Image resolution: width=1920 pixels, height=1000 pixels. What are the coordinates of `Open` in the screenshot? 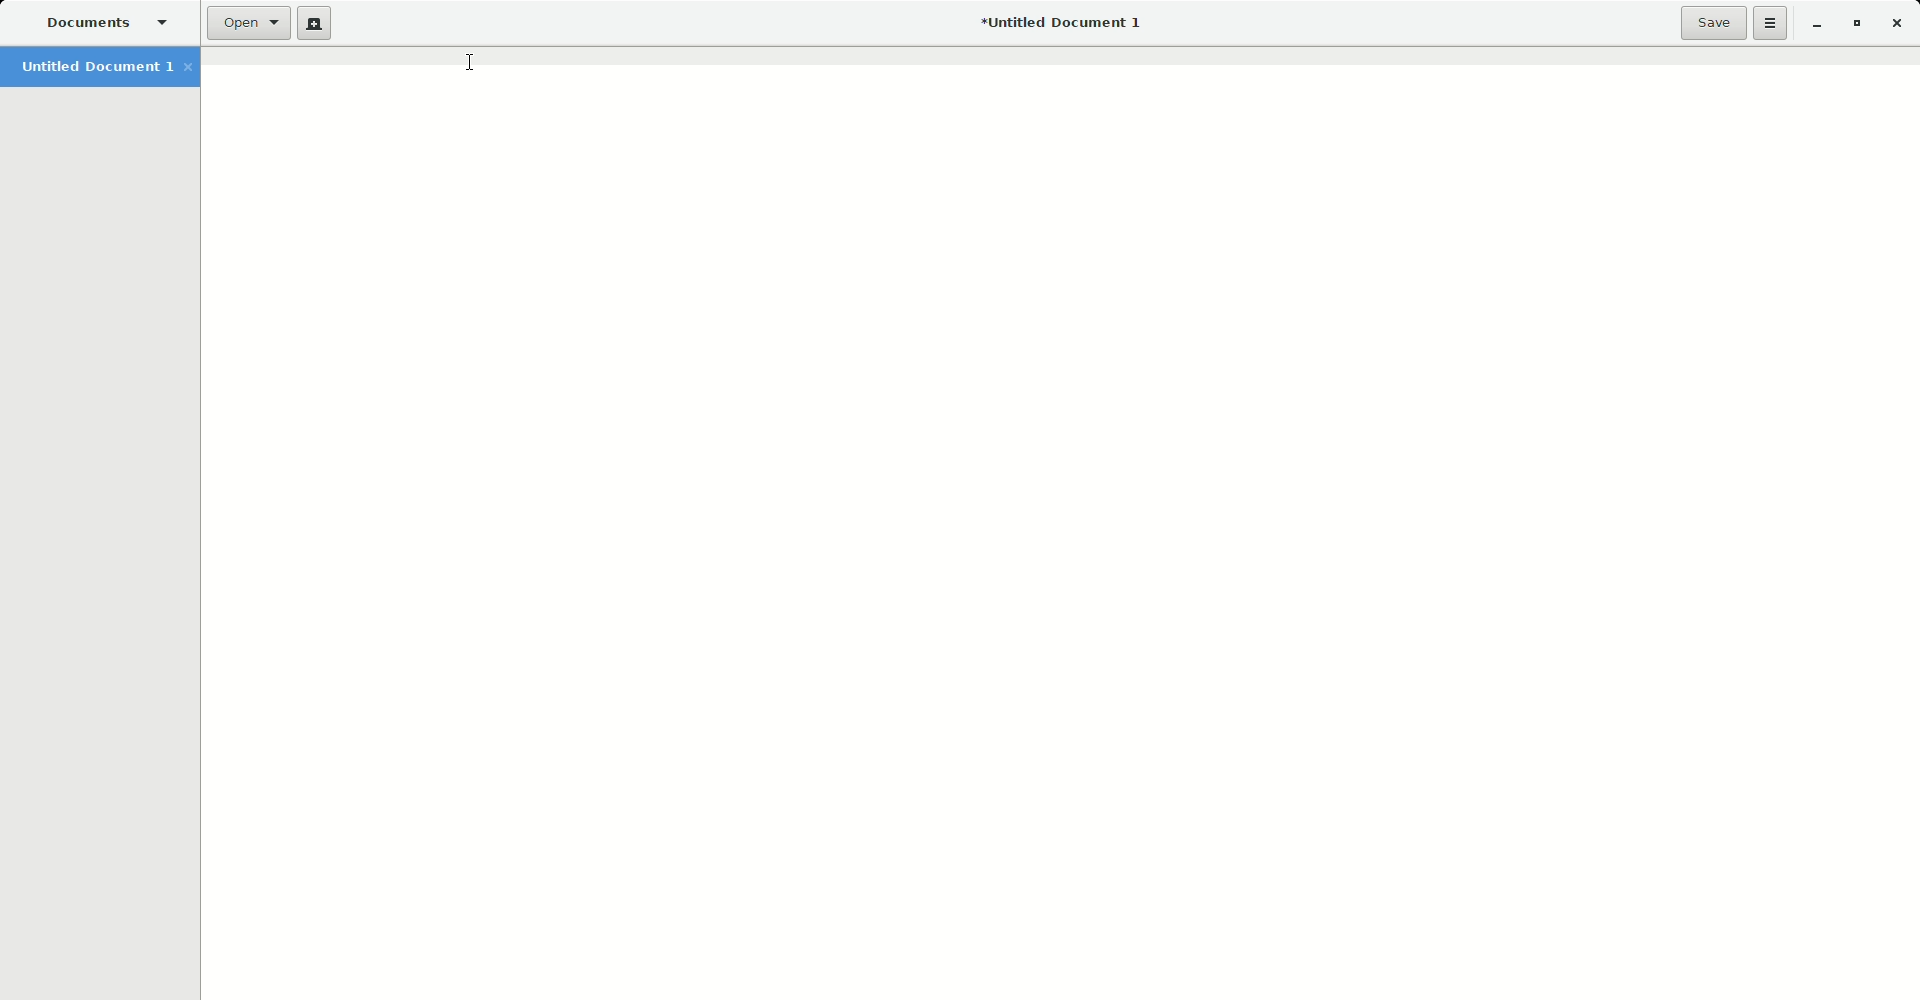 It's located at (246, 22).